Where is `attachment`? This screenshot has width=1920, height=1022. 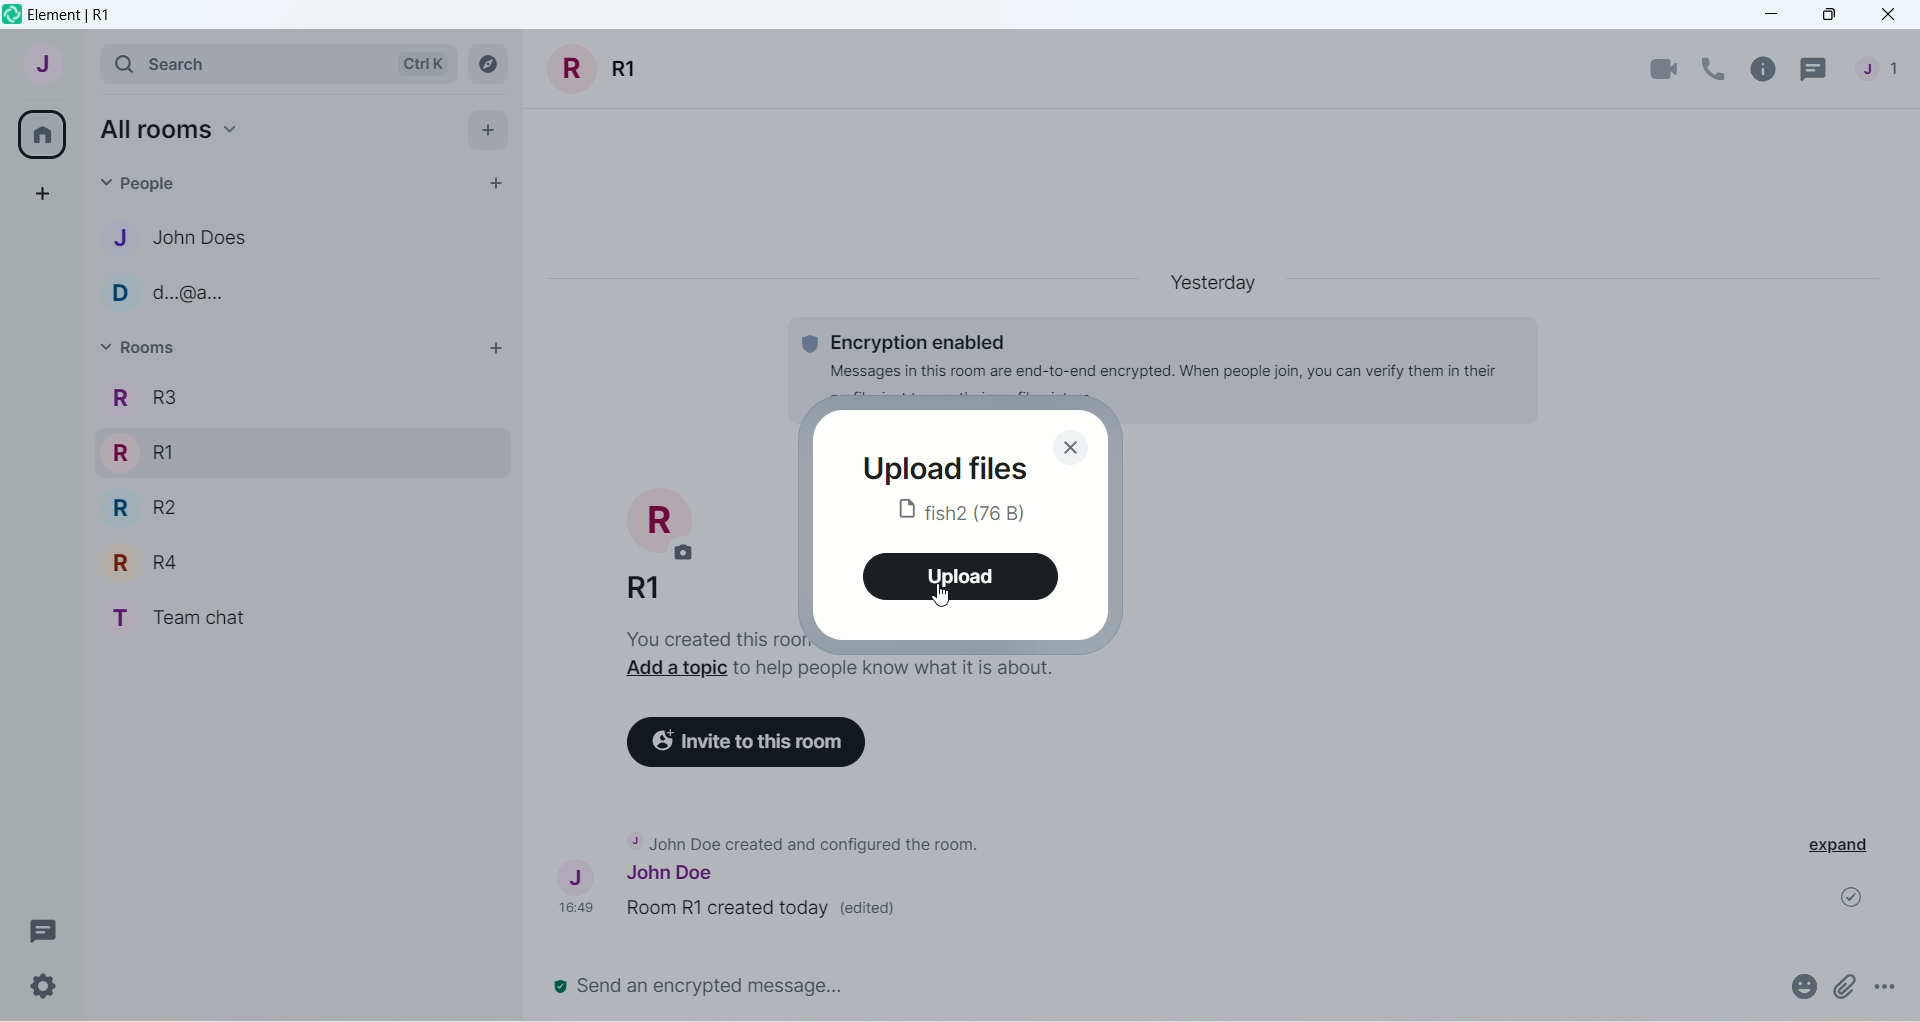 attachment is located at coordinates (1797, 989).